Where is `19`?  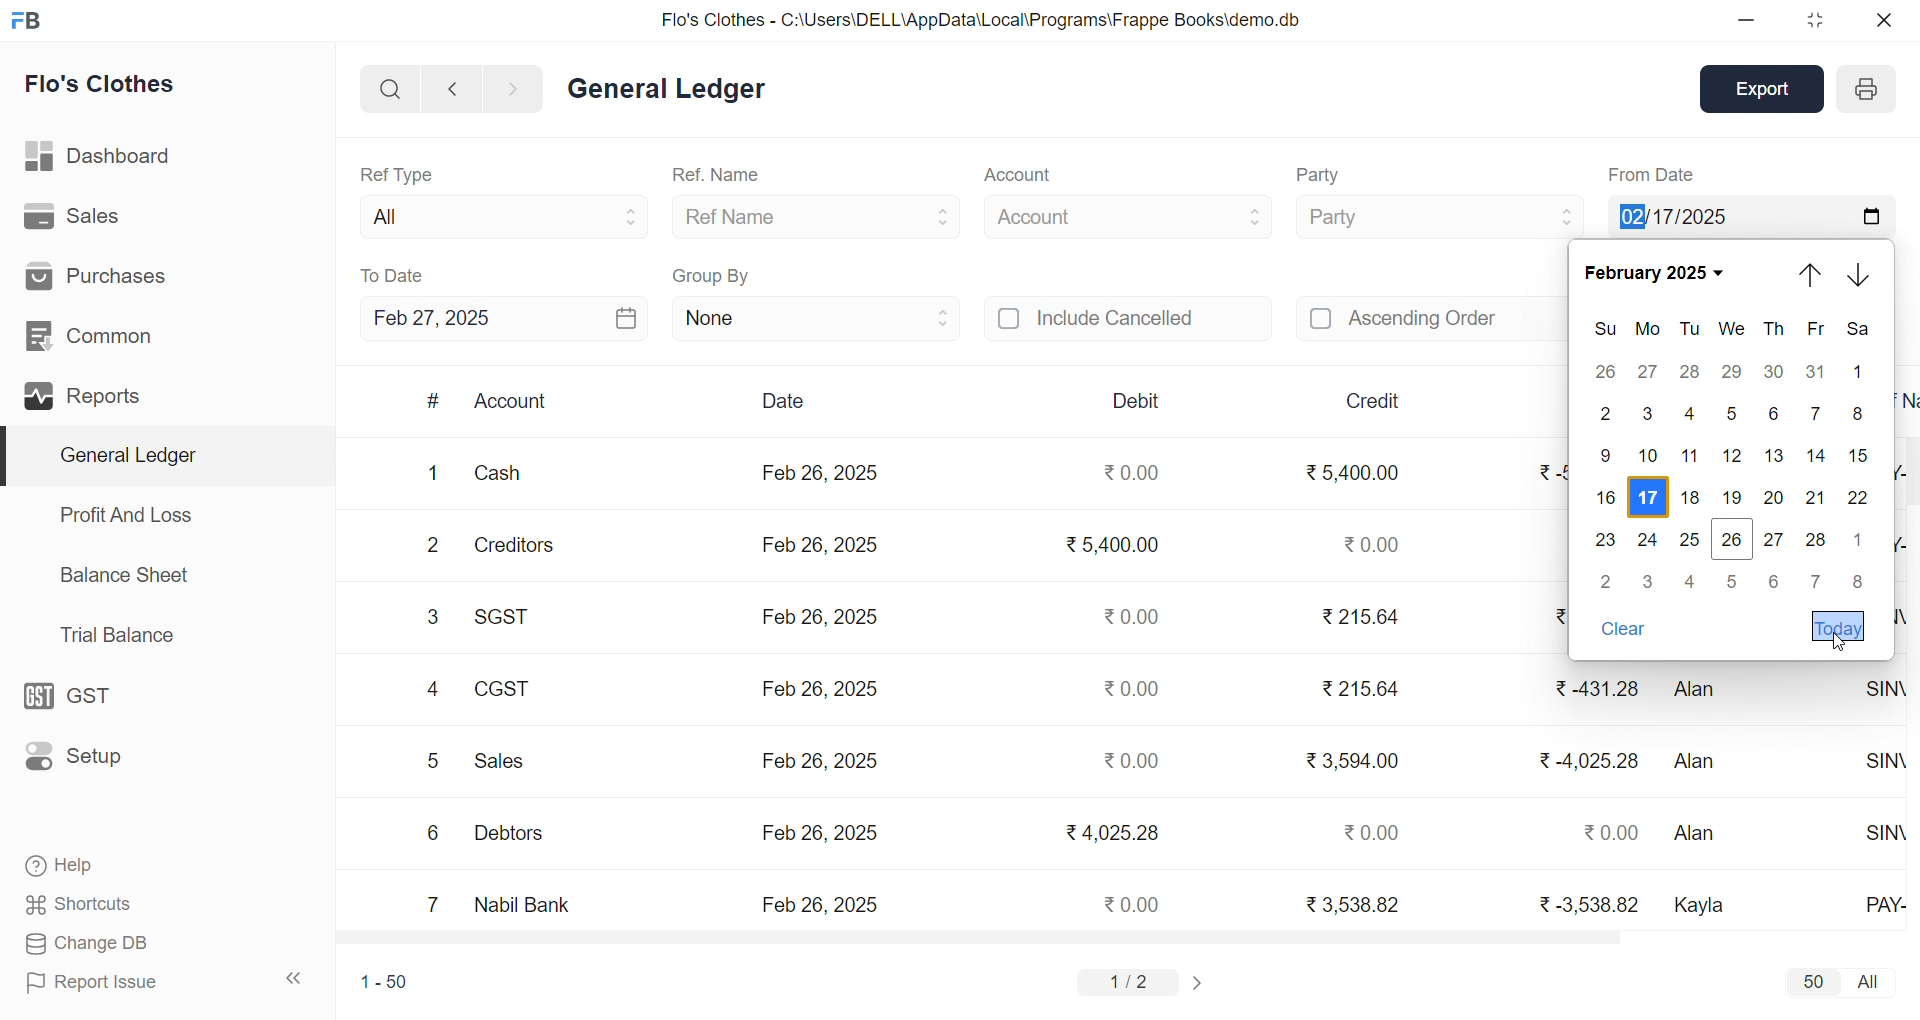
19 is located at coordinates (1730, 497).